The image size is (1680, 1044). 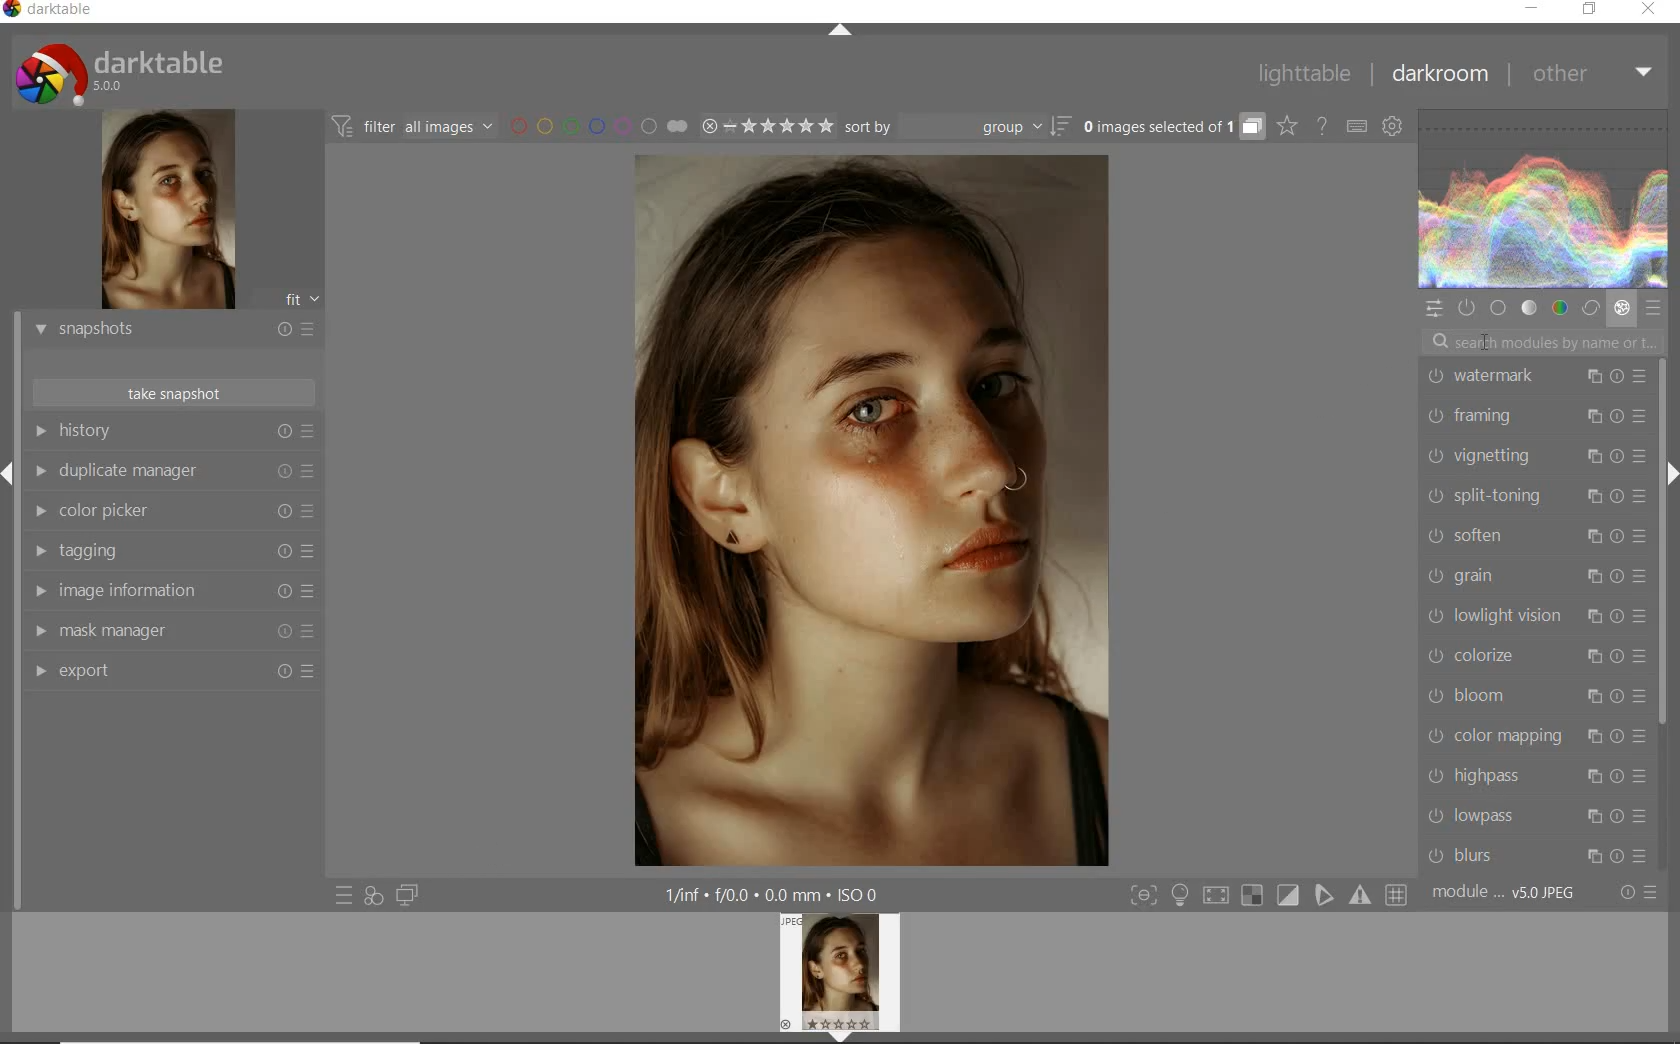 What do you see at coordinates (173, 513) in the screenshot?
I see `color picker` at bounding box center [173, 513].